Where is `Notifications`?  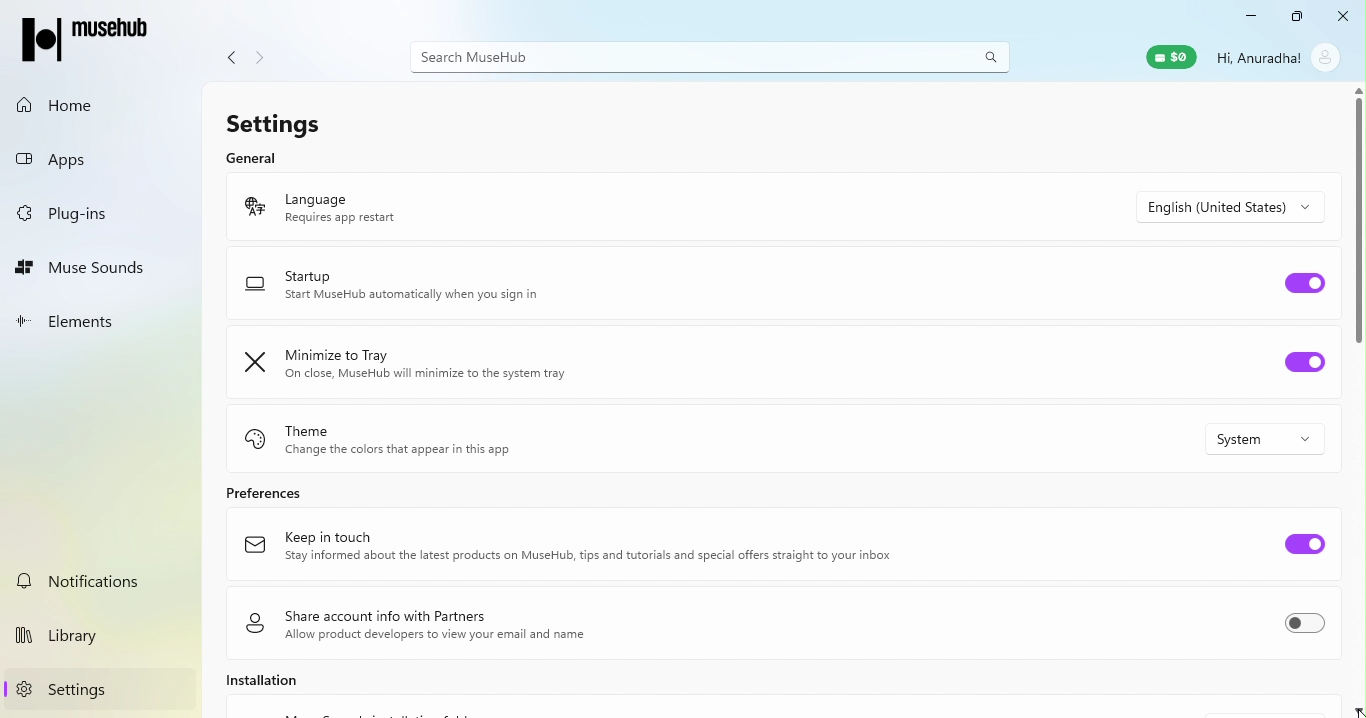
Notifications is located at coordinates (100, 580).